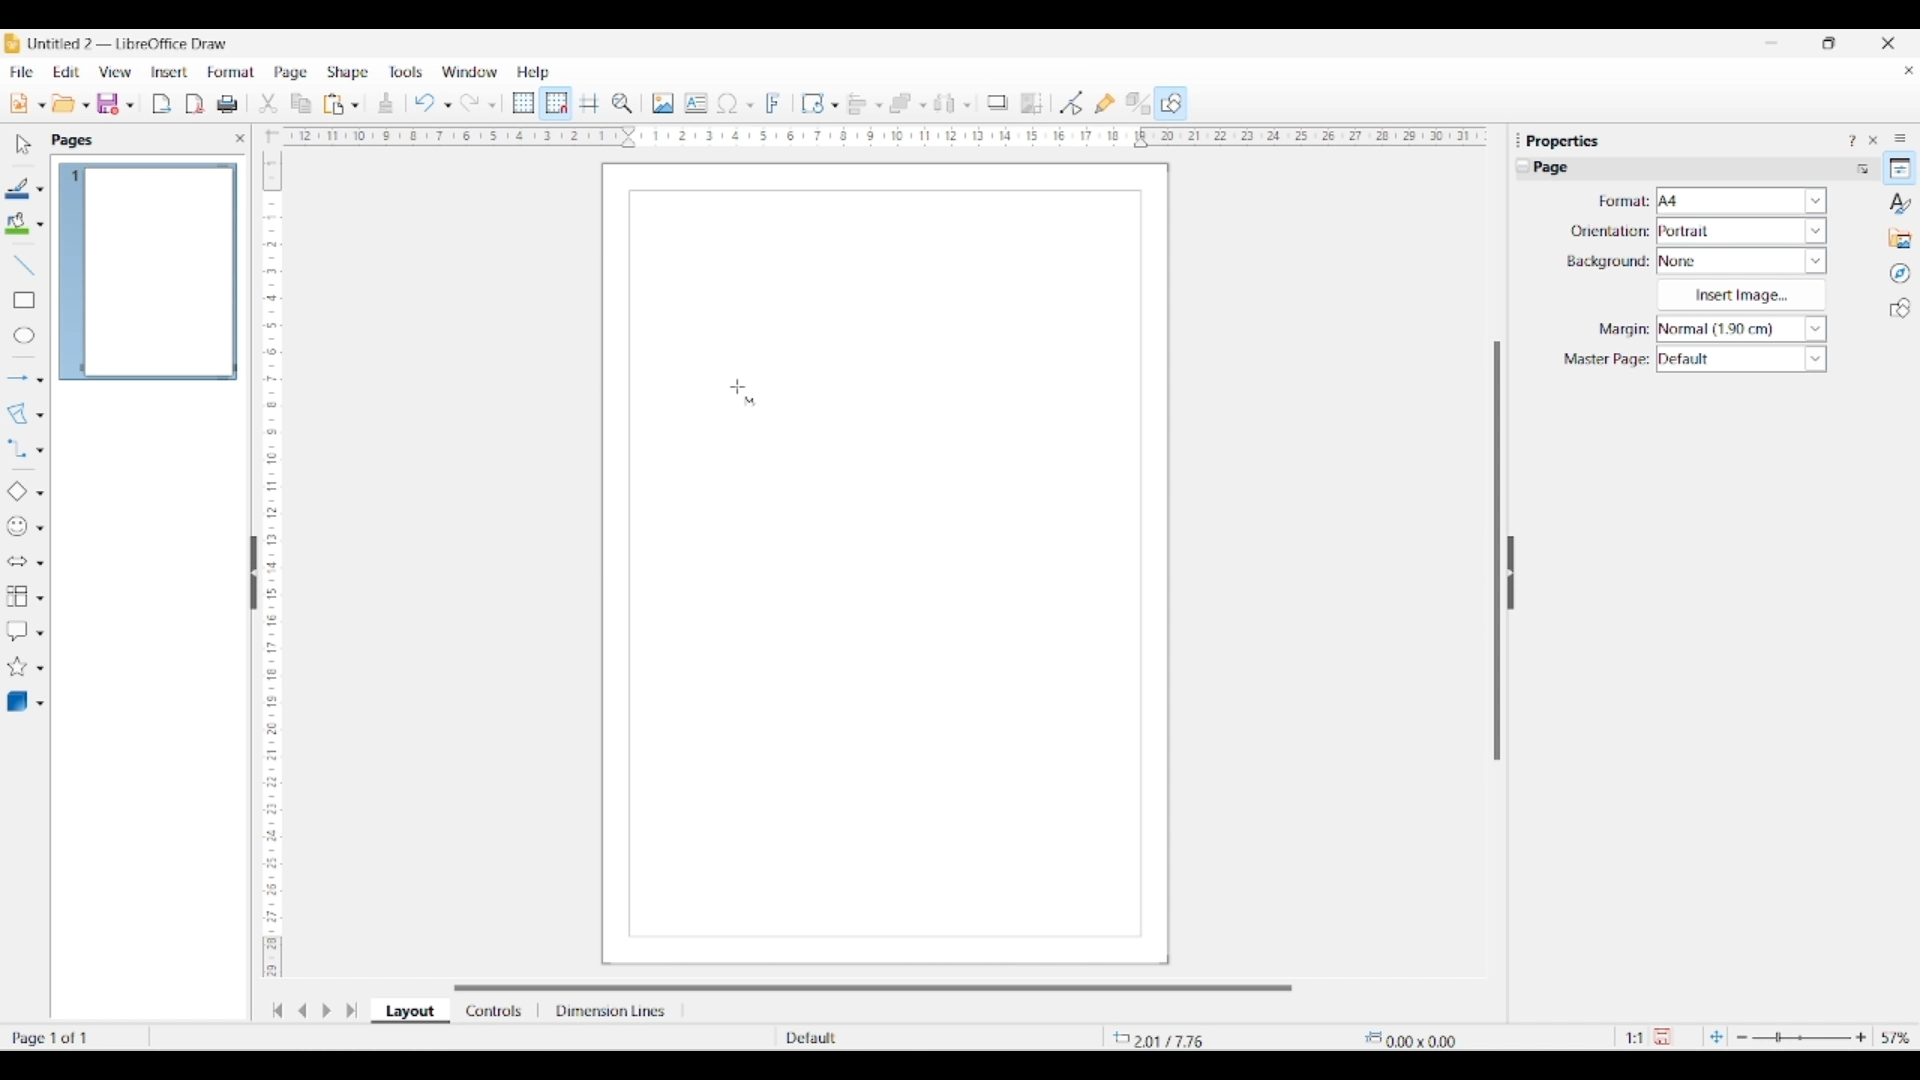  I want to click on Ellipse, so click(24, 335).